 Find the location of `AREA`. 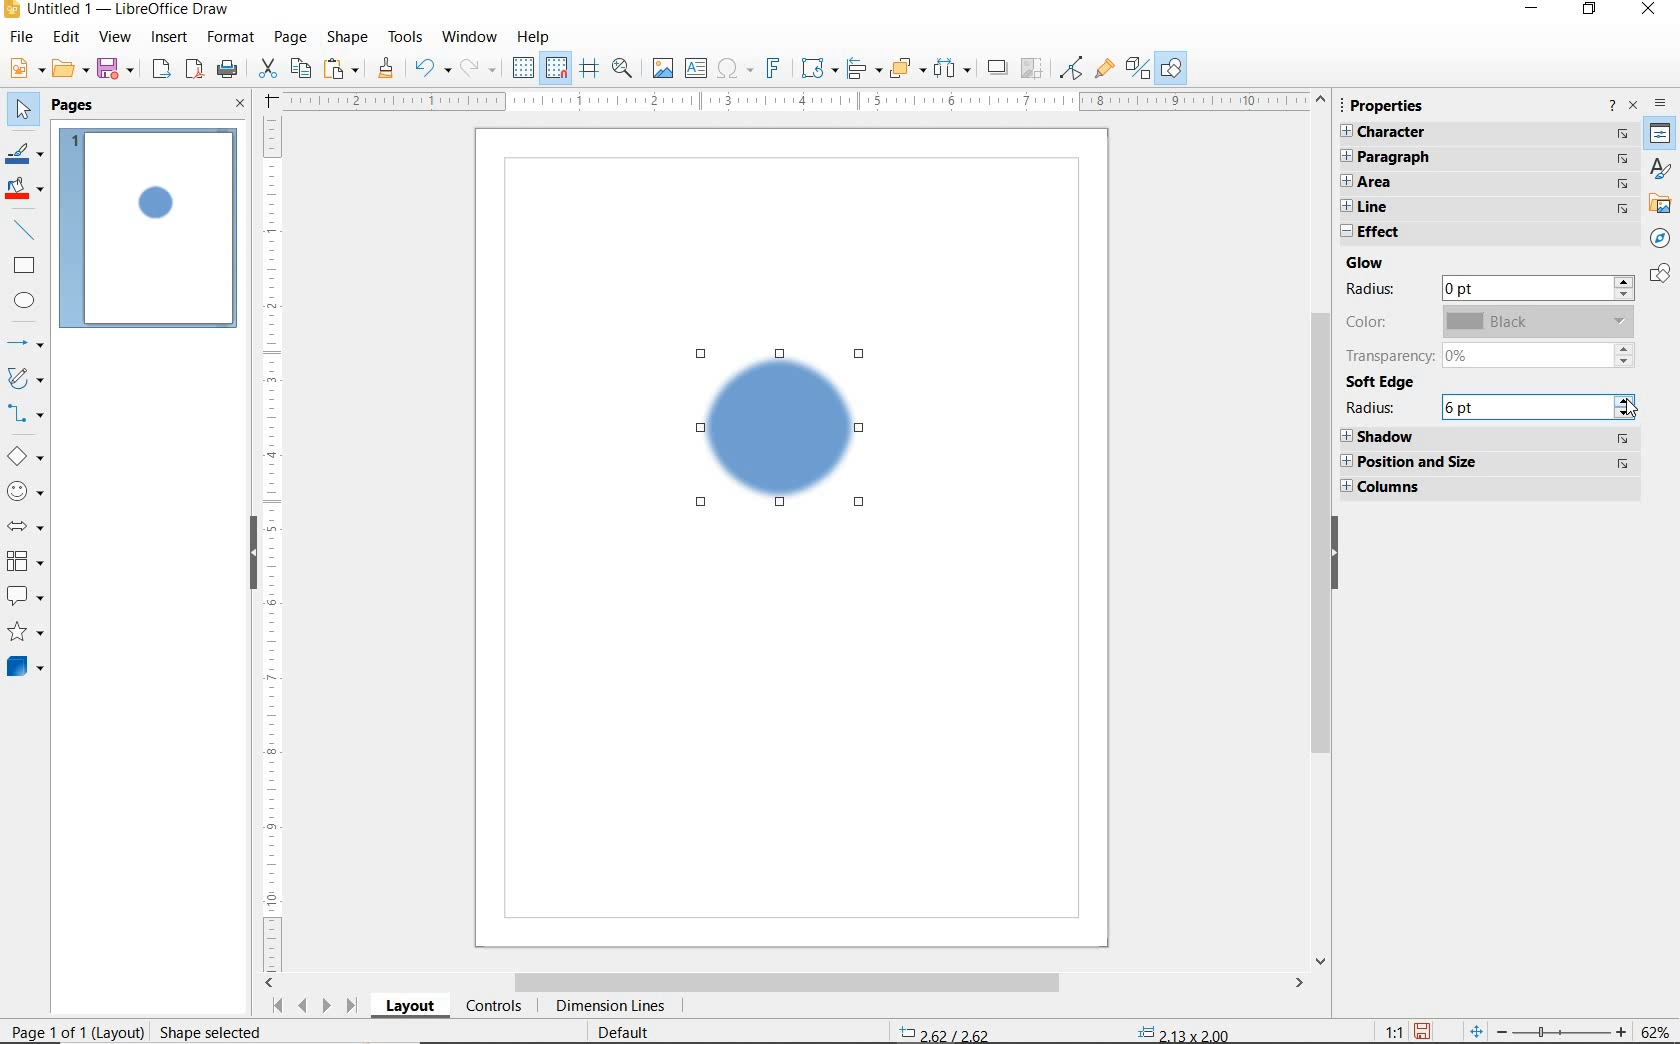

AREA is located at coordinates (1472, 183).